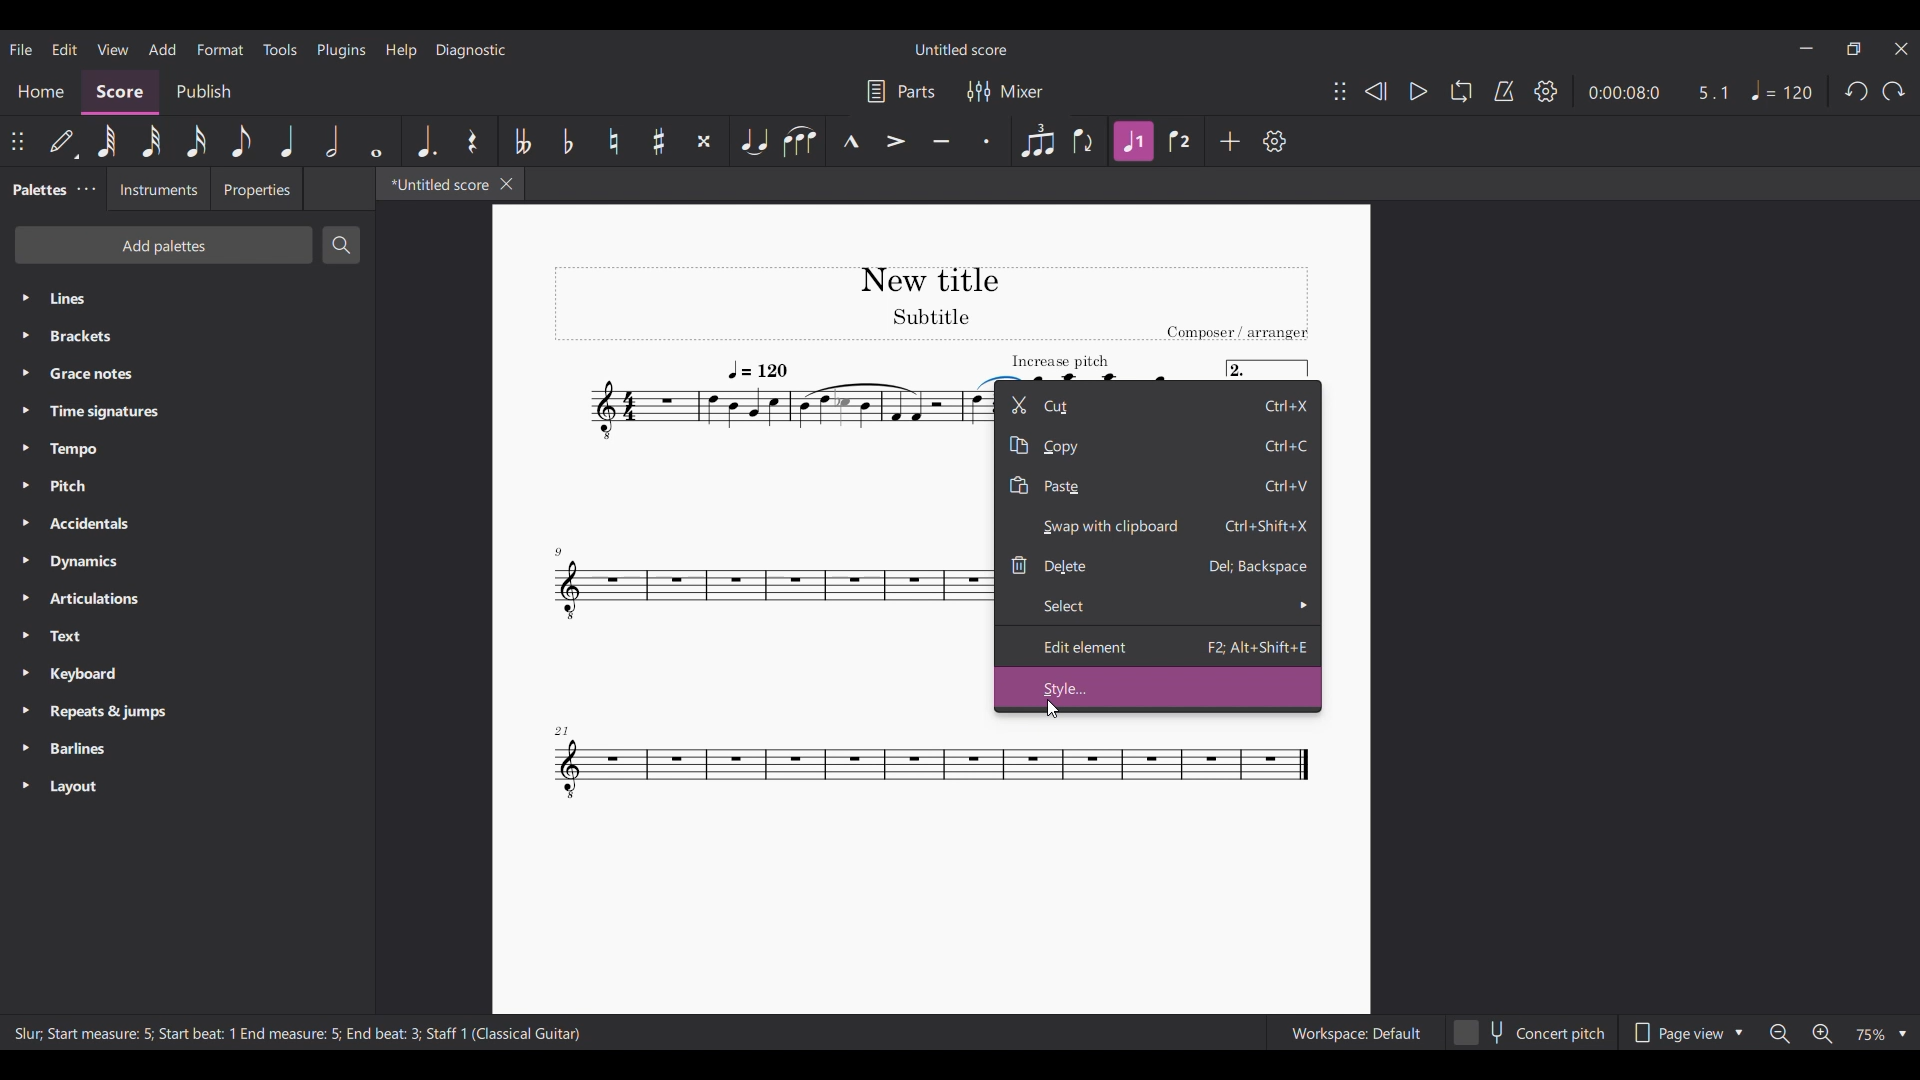 The width and height of the screenshot is (1920, 1080). What do you see at coordinates (1902, 49) in the screenshot?
I see `Close interface` at bounding box center [1902, 49].